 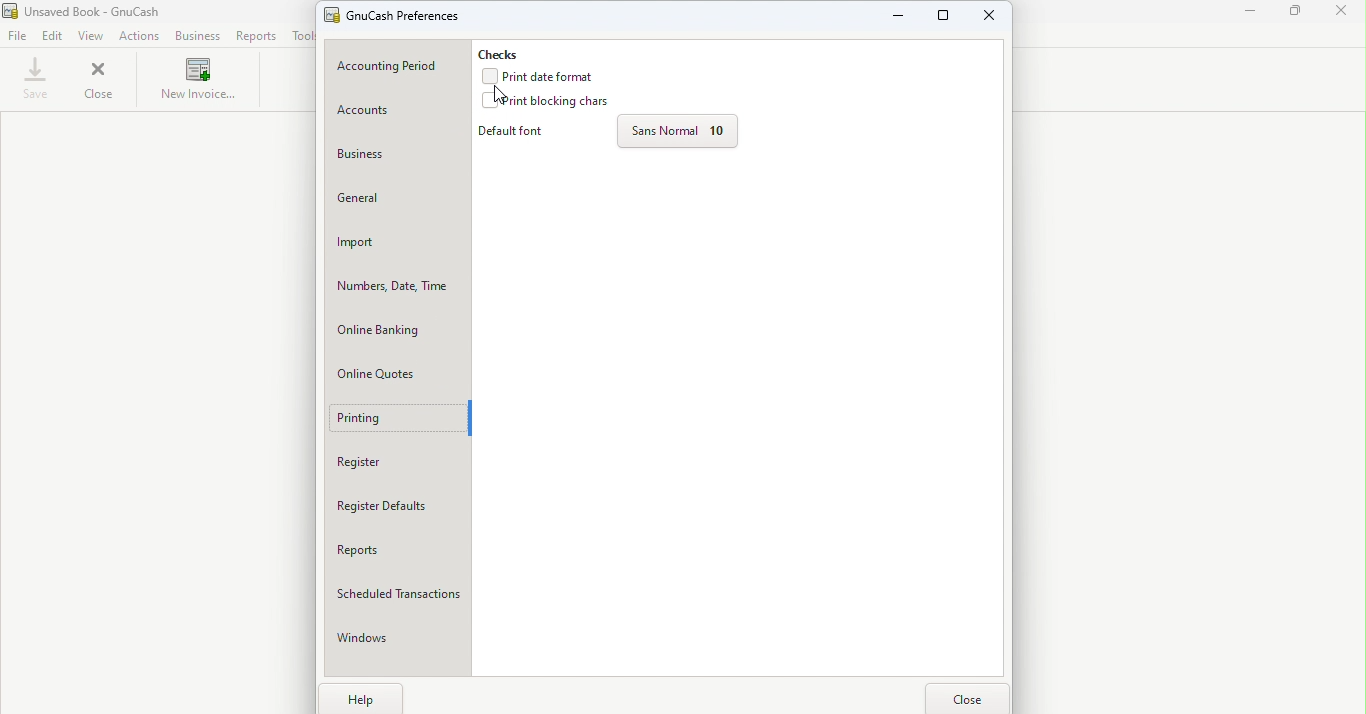 What do you see at coordinates (397, 507) in the screenshot?
I see `Register defaults` at bounding box center [397, 507].